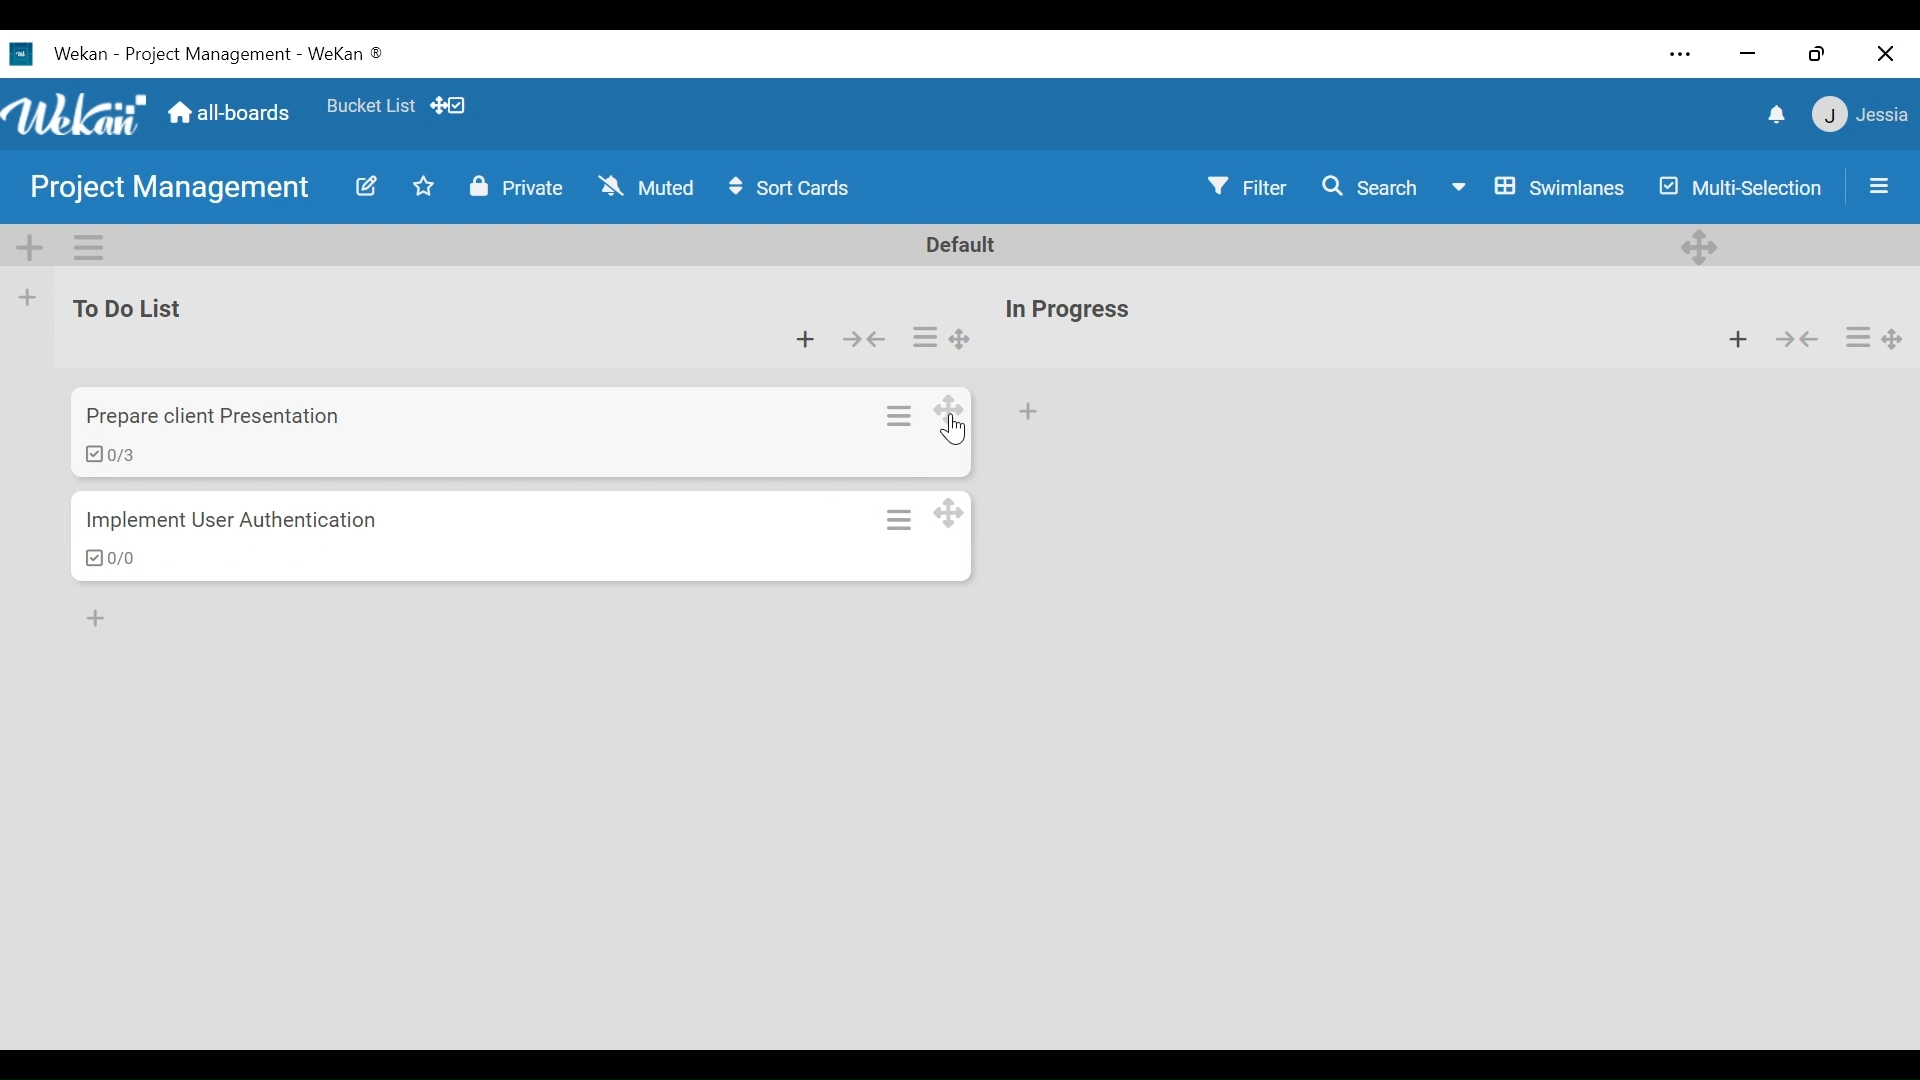 This screenshot has width=1920, height=1080. I want to click on Desktop drag handles, so click(959, 339).